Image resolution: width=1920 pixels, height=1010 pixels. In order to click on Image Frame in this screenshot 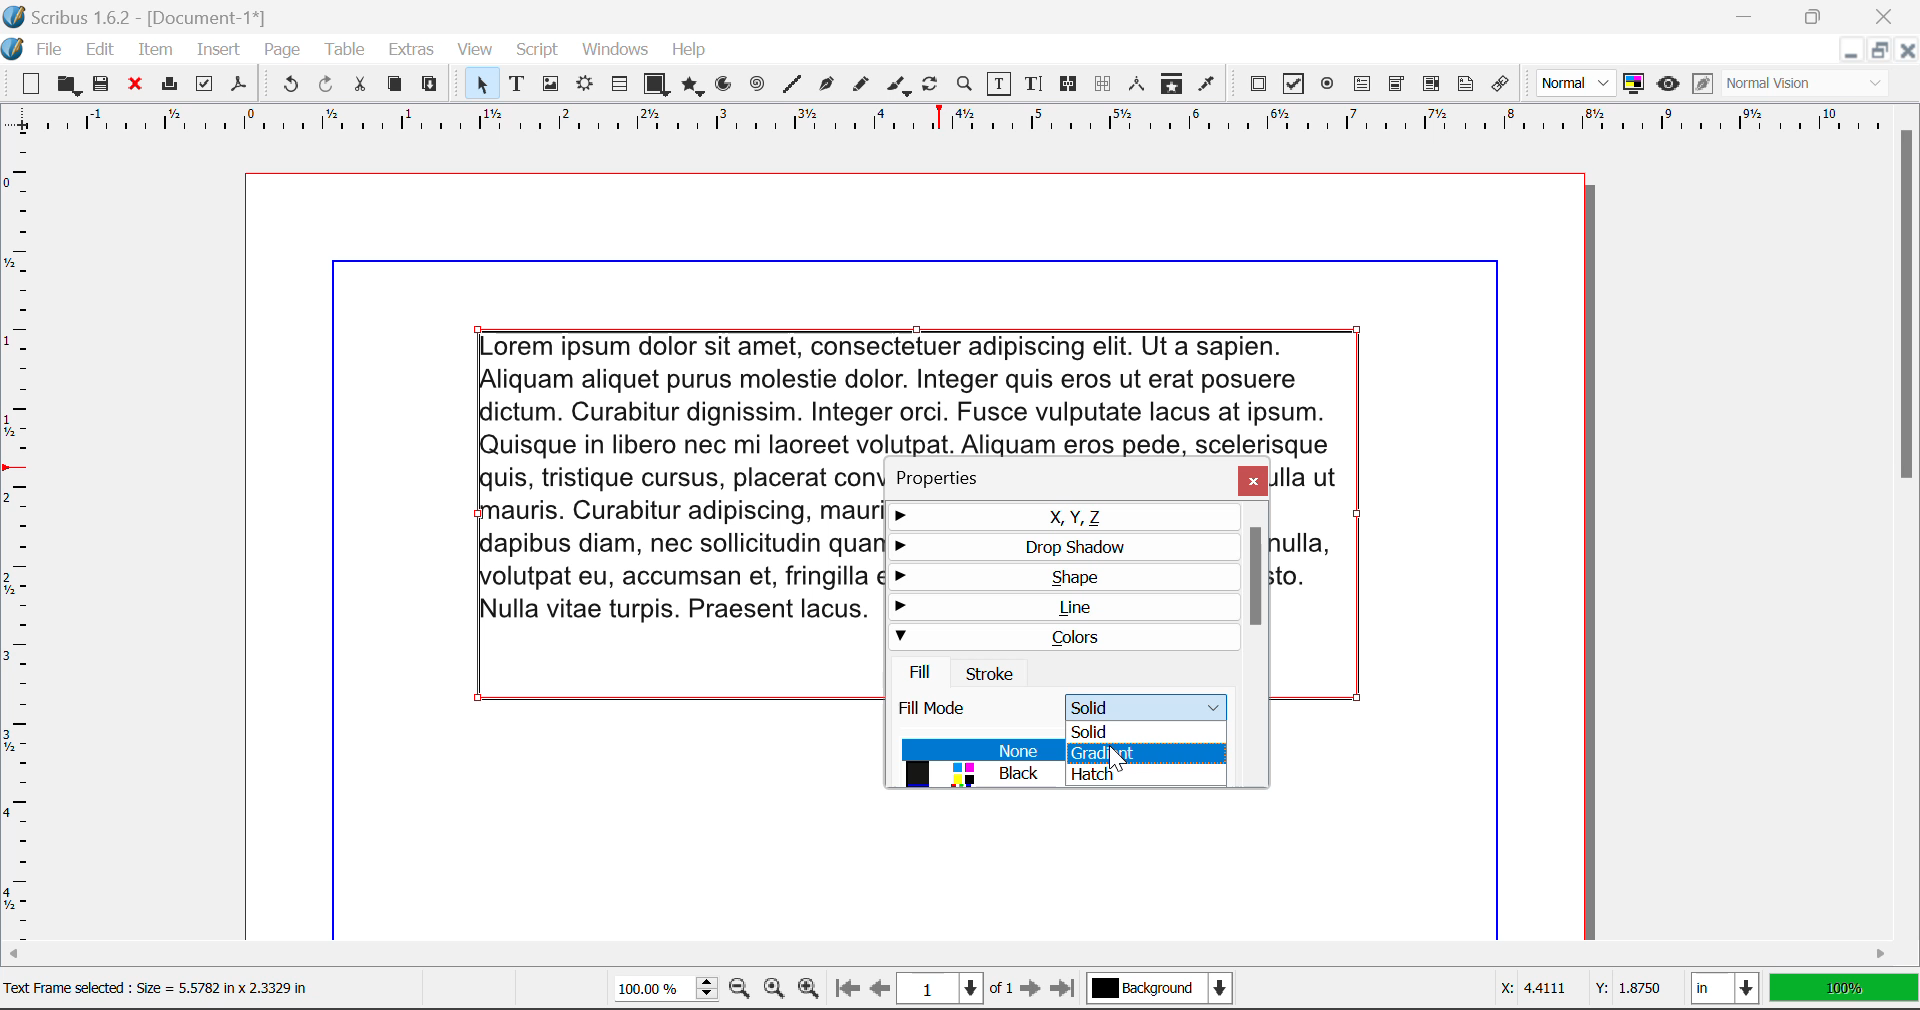, I will do `click(550, 87)`.